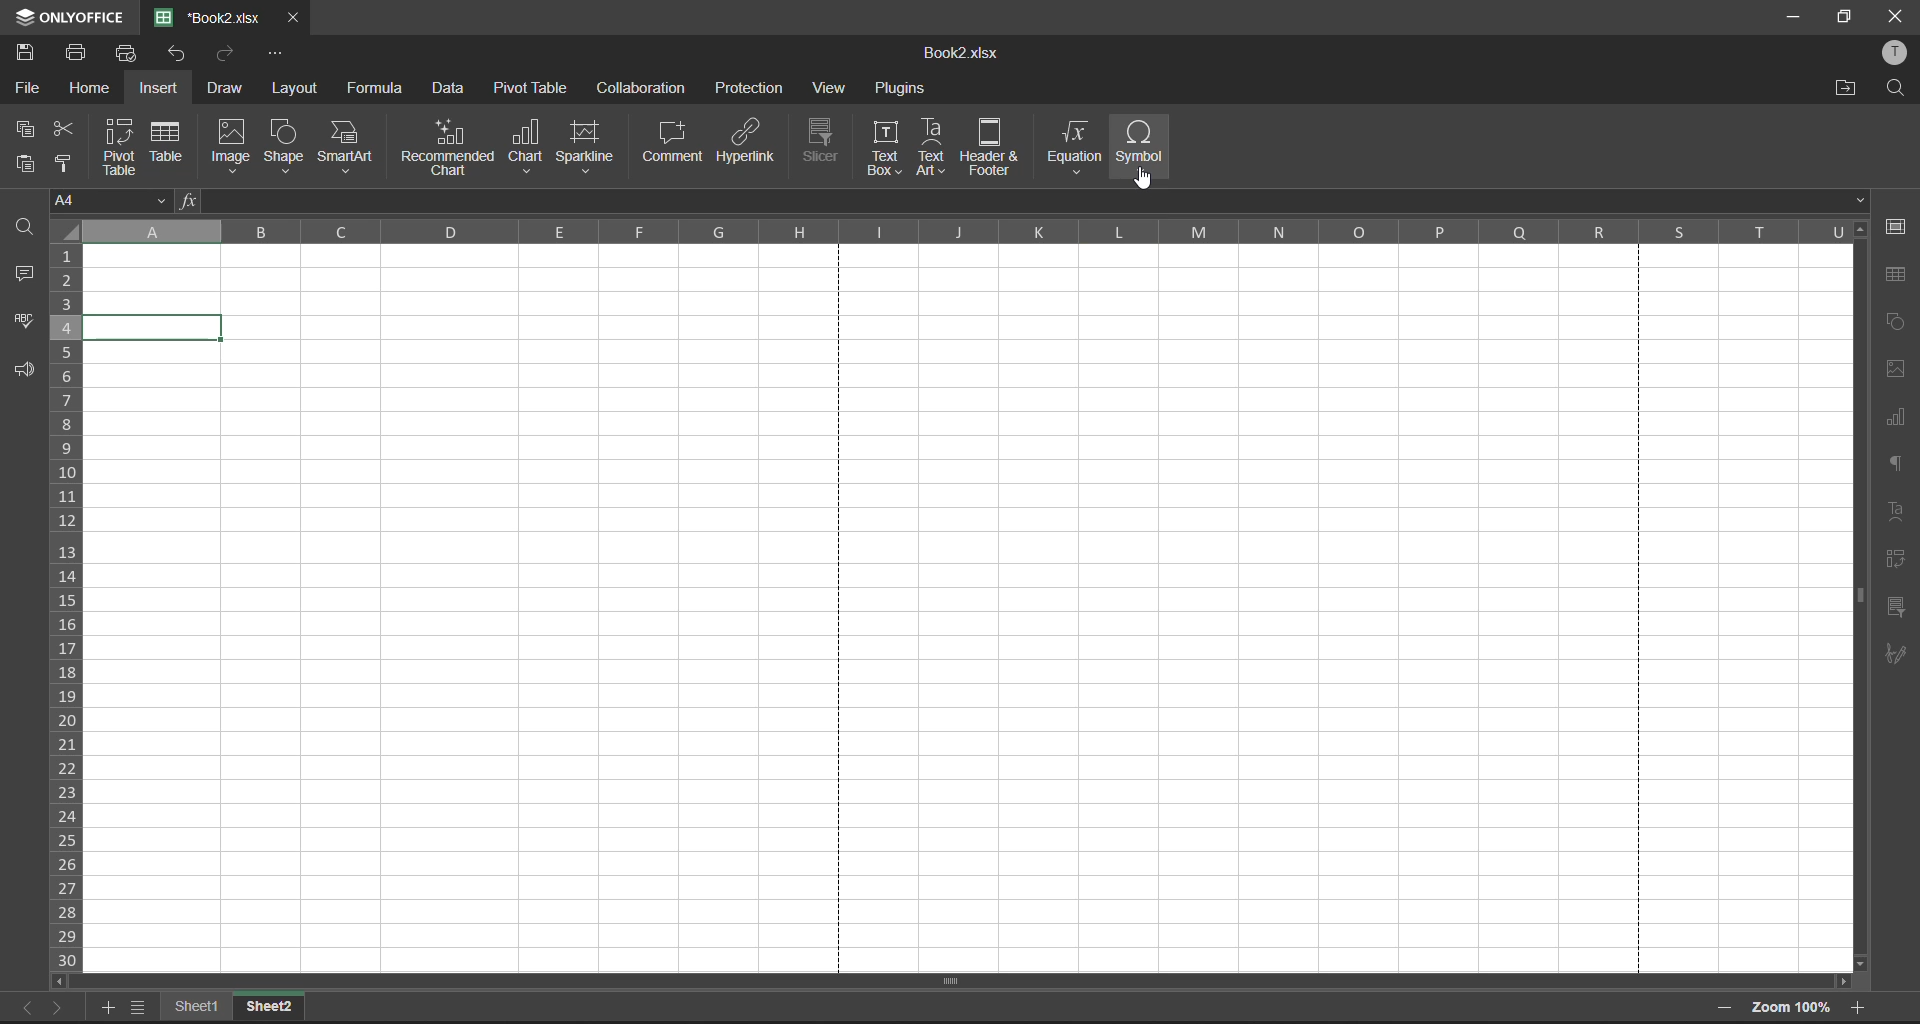  Describe the element at coordinates (645, 86) in the screenshot. I see `collaboration` at that location.